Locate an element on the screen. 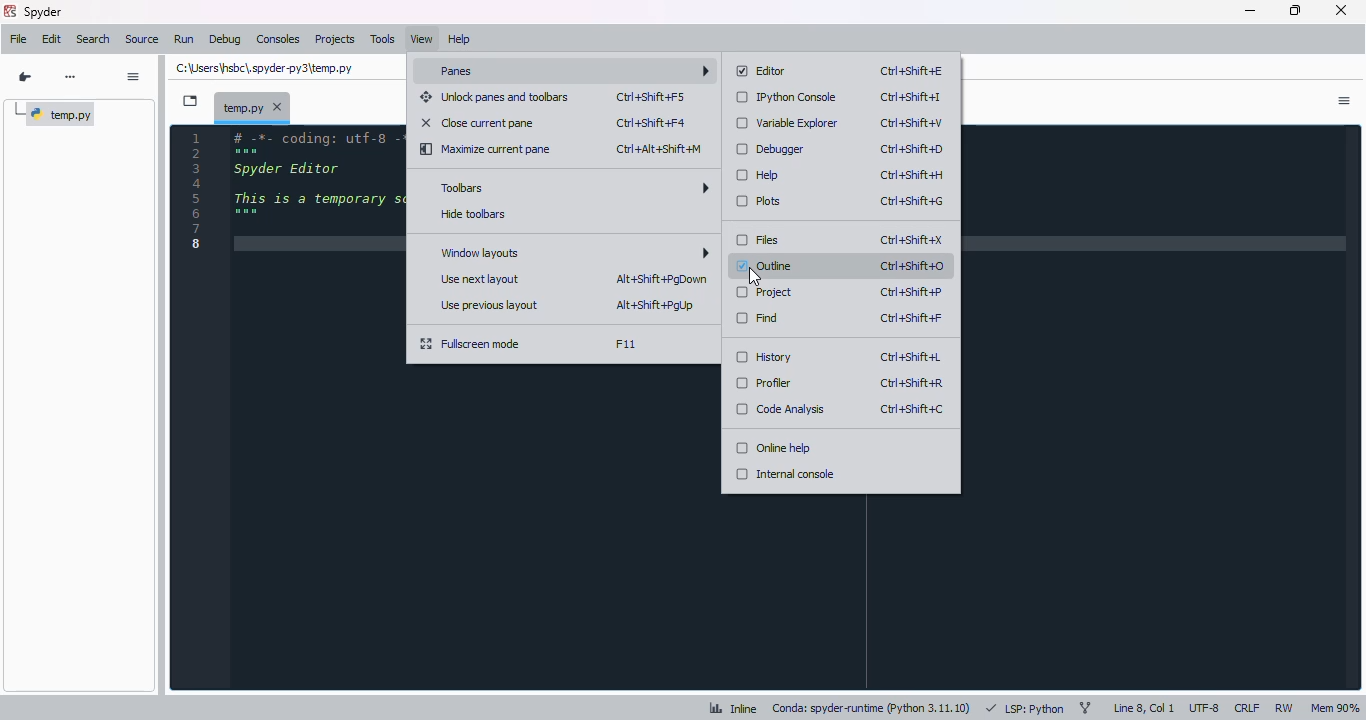 This screenshot has height=720, width=1366. shortcut for plots is located at coordinates (913, 201).